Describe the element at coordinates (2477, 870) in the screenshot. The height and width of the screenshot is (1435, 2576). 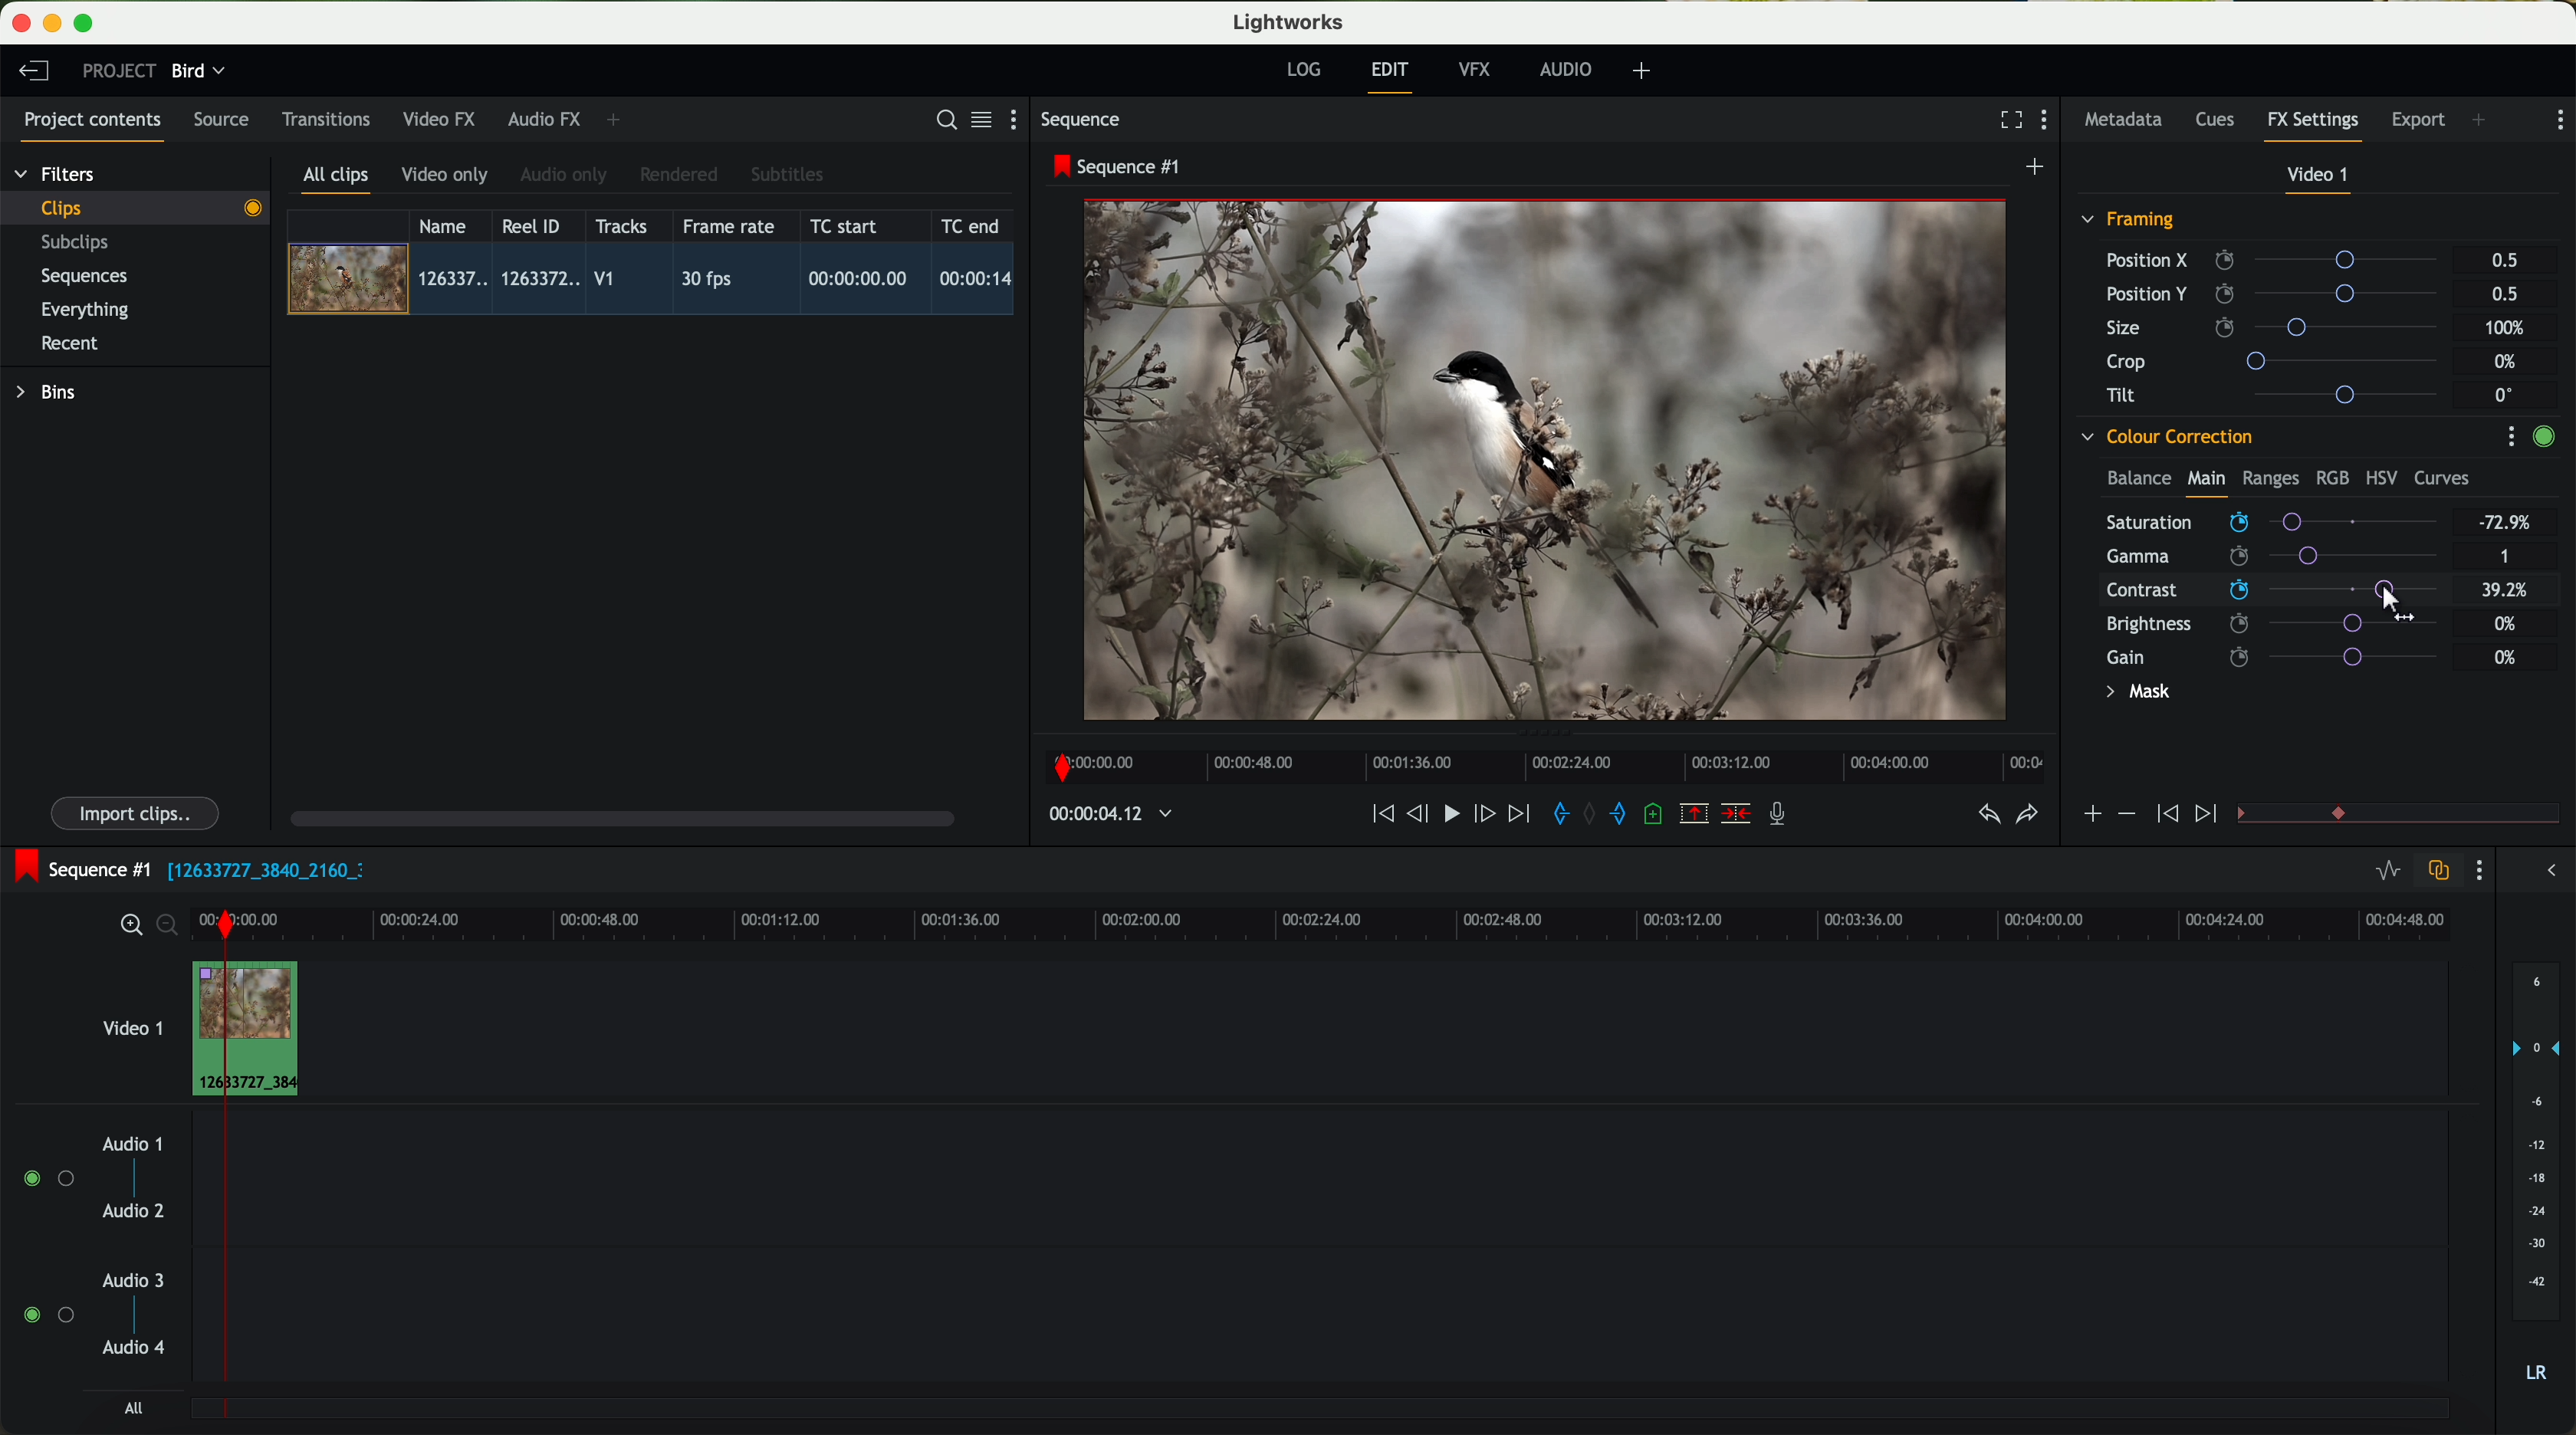
I see `show settings menu` at that location.